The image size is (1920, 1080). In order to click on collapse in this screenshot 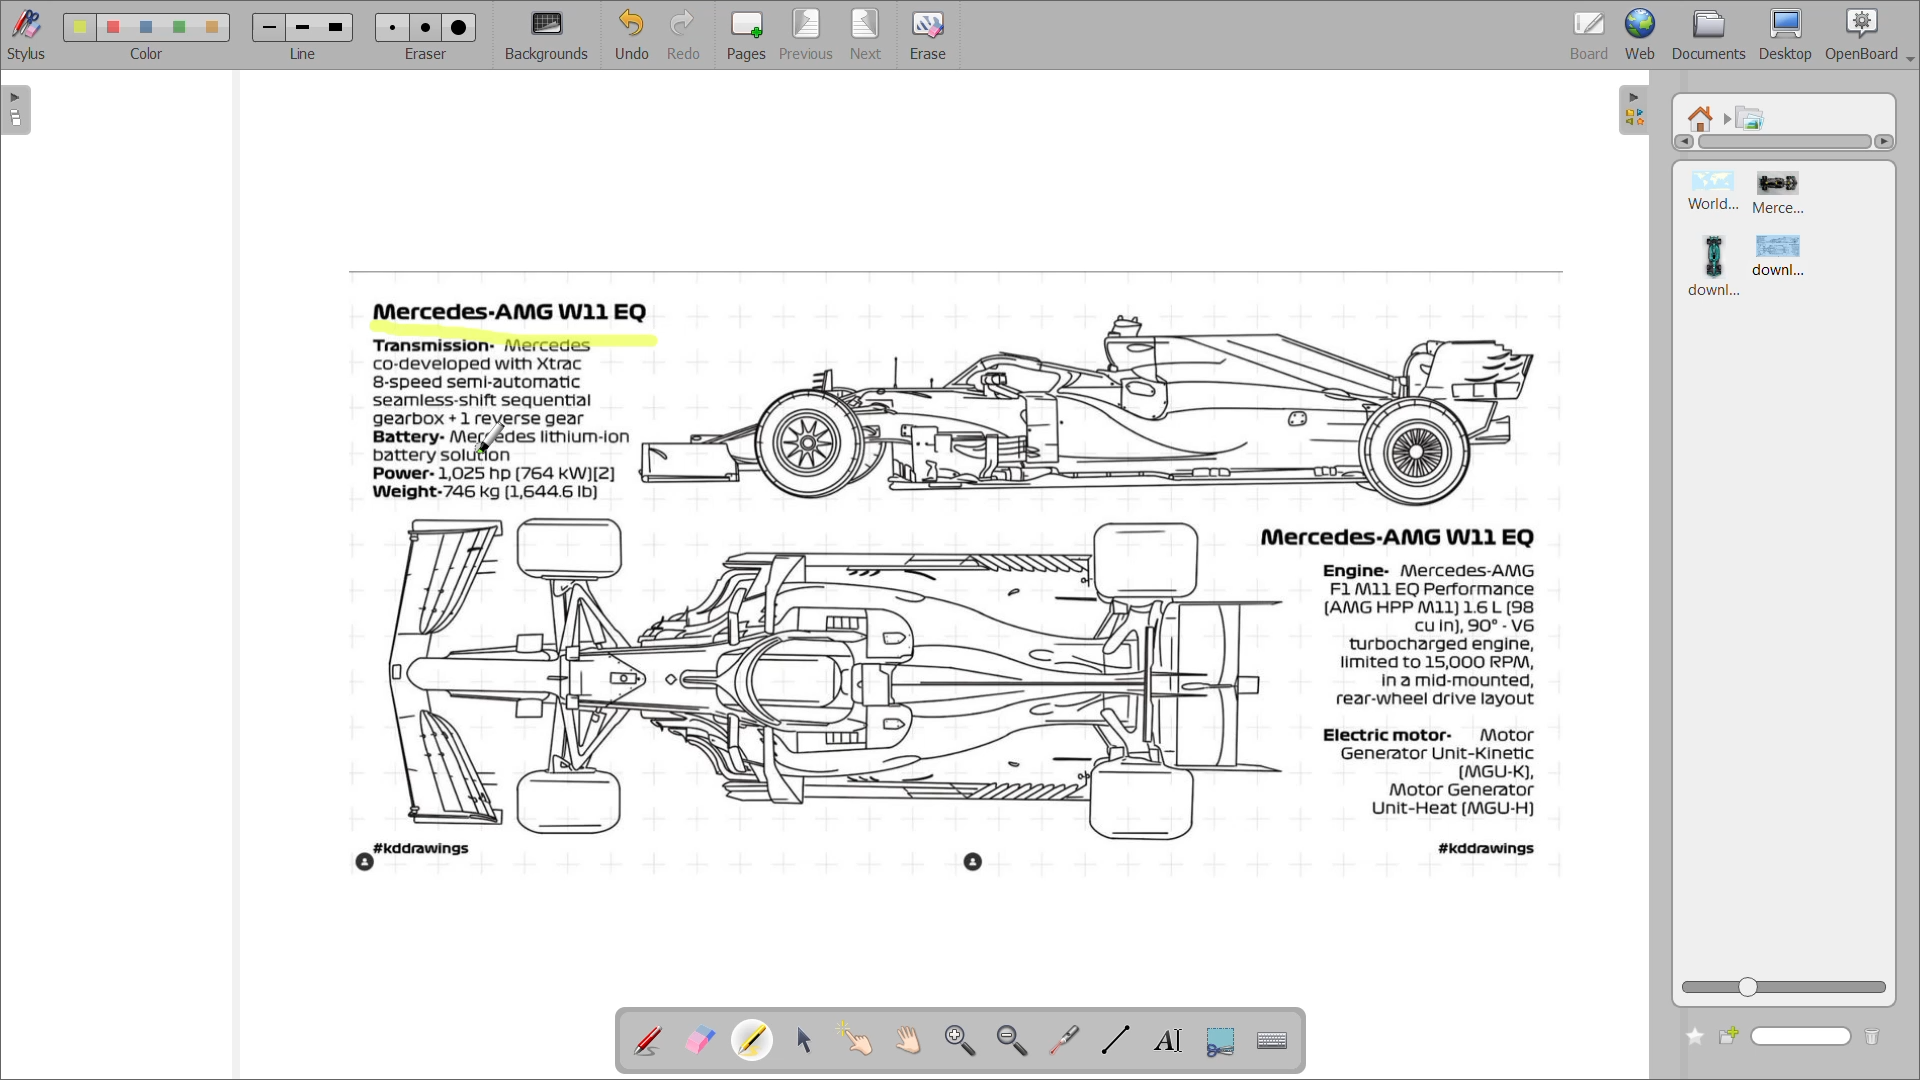, I will do `click(1633, 111)`.